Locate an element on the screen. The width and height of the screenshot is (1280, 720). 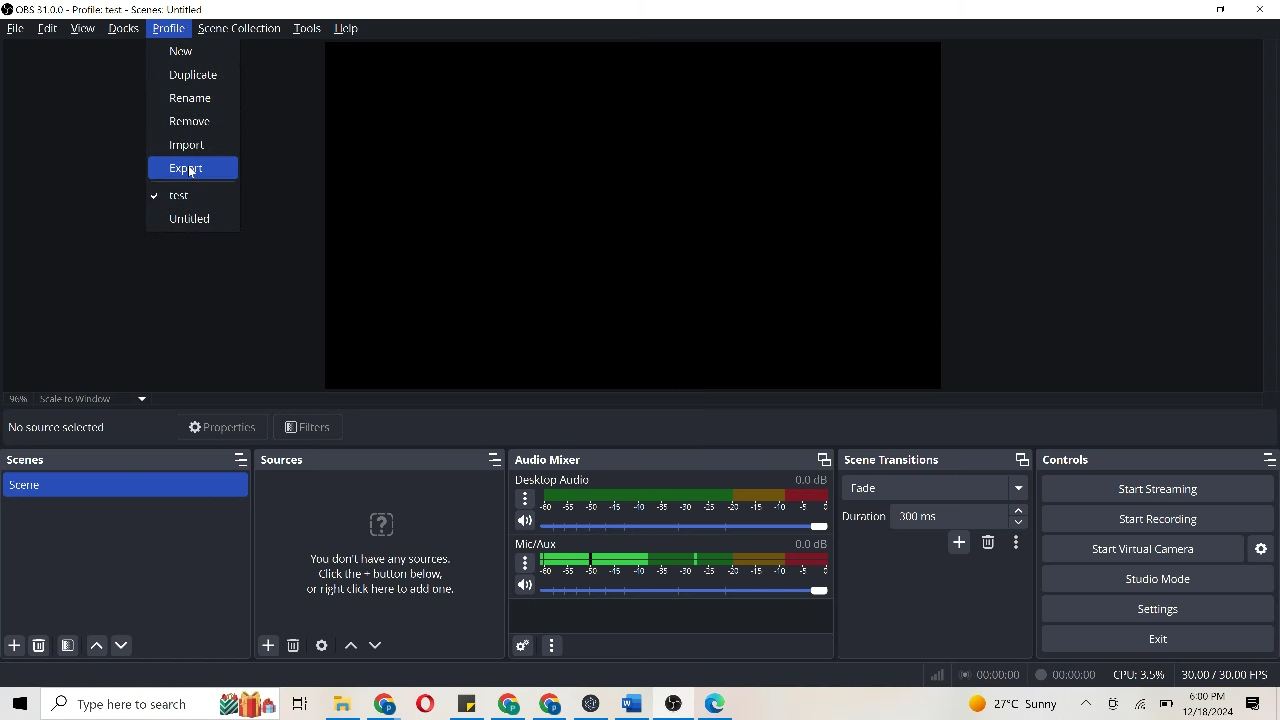
test is located at coordinates (176, 192).